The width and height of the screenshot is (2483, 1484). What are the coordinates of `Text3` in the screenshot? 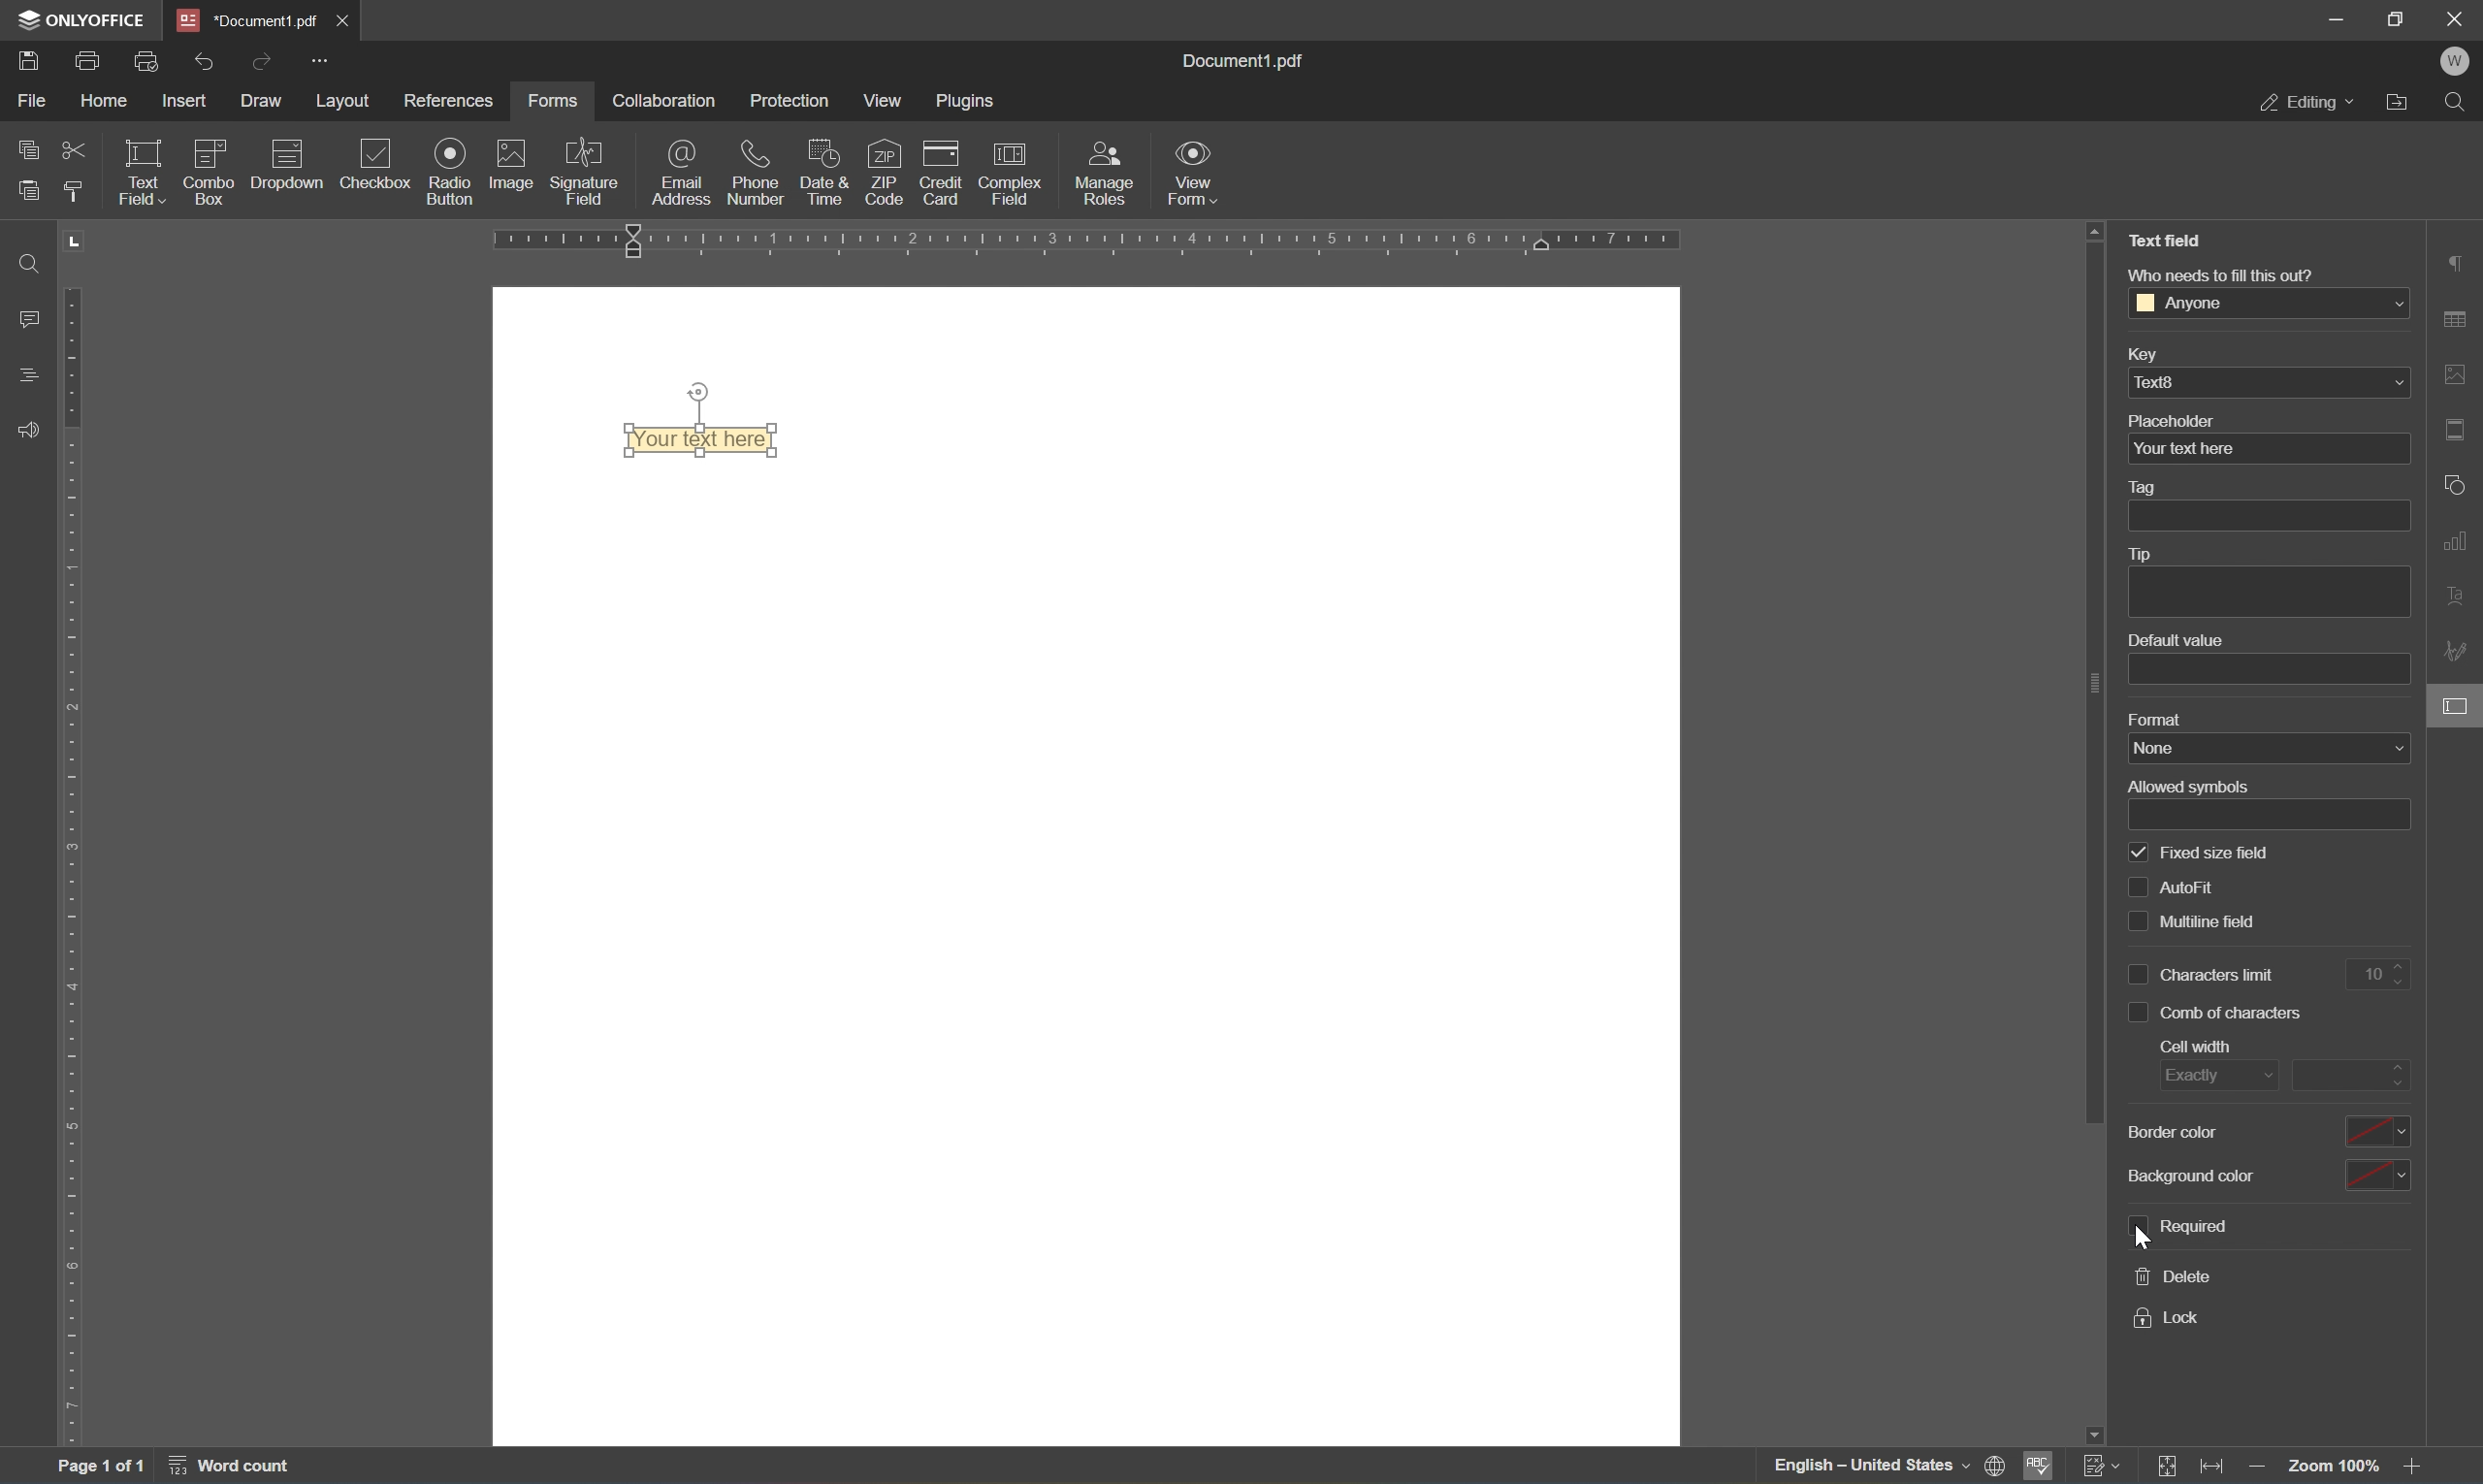 It's located at (2269, 382).